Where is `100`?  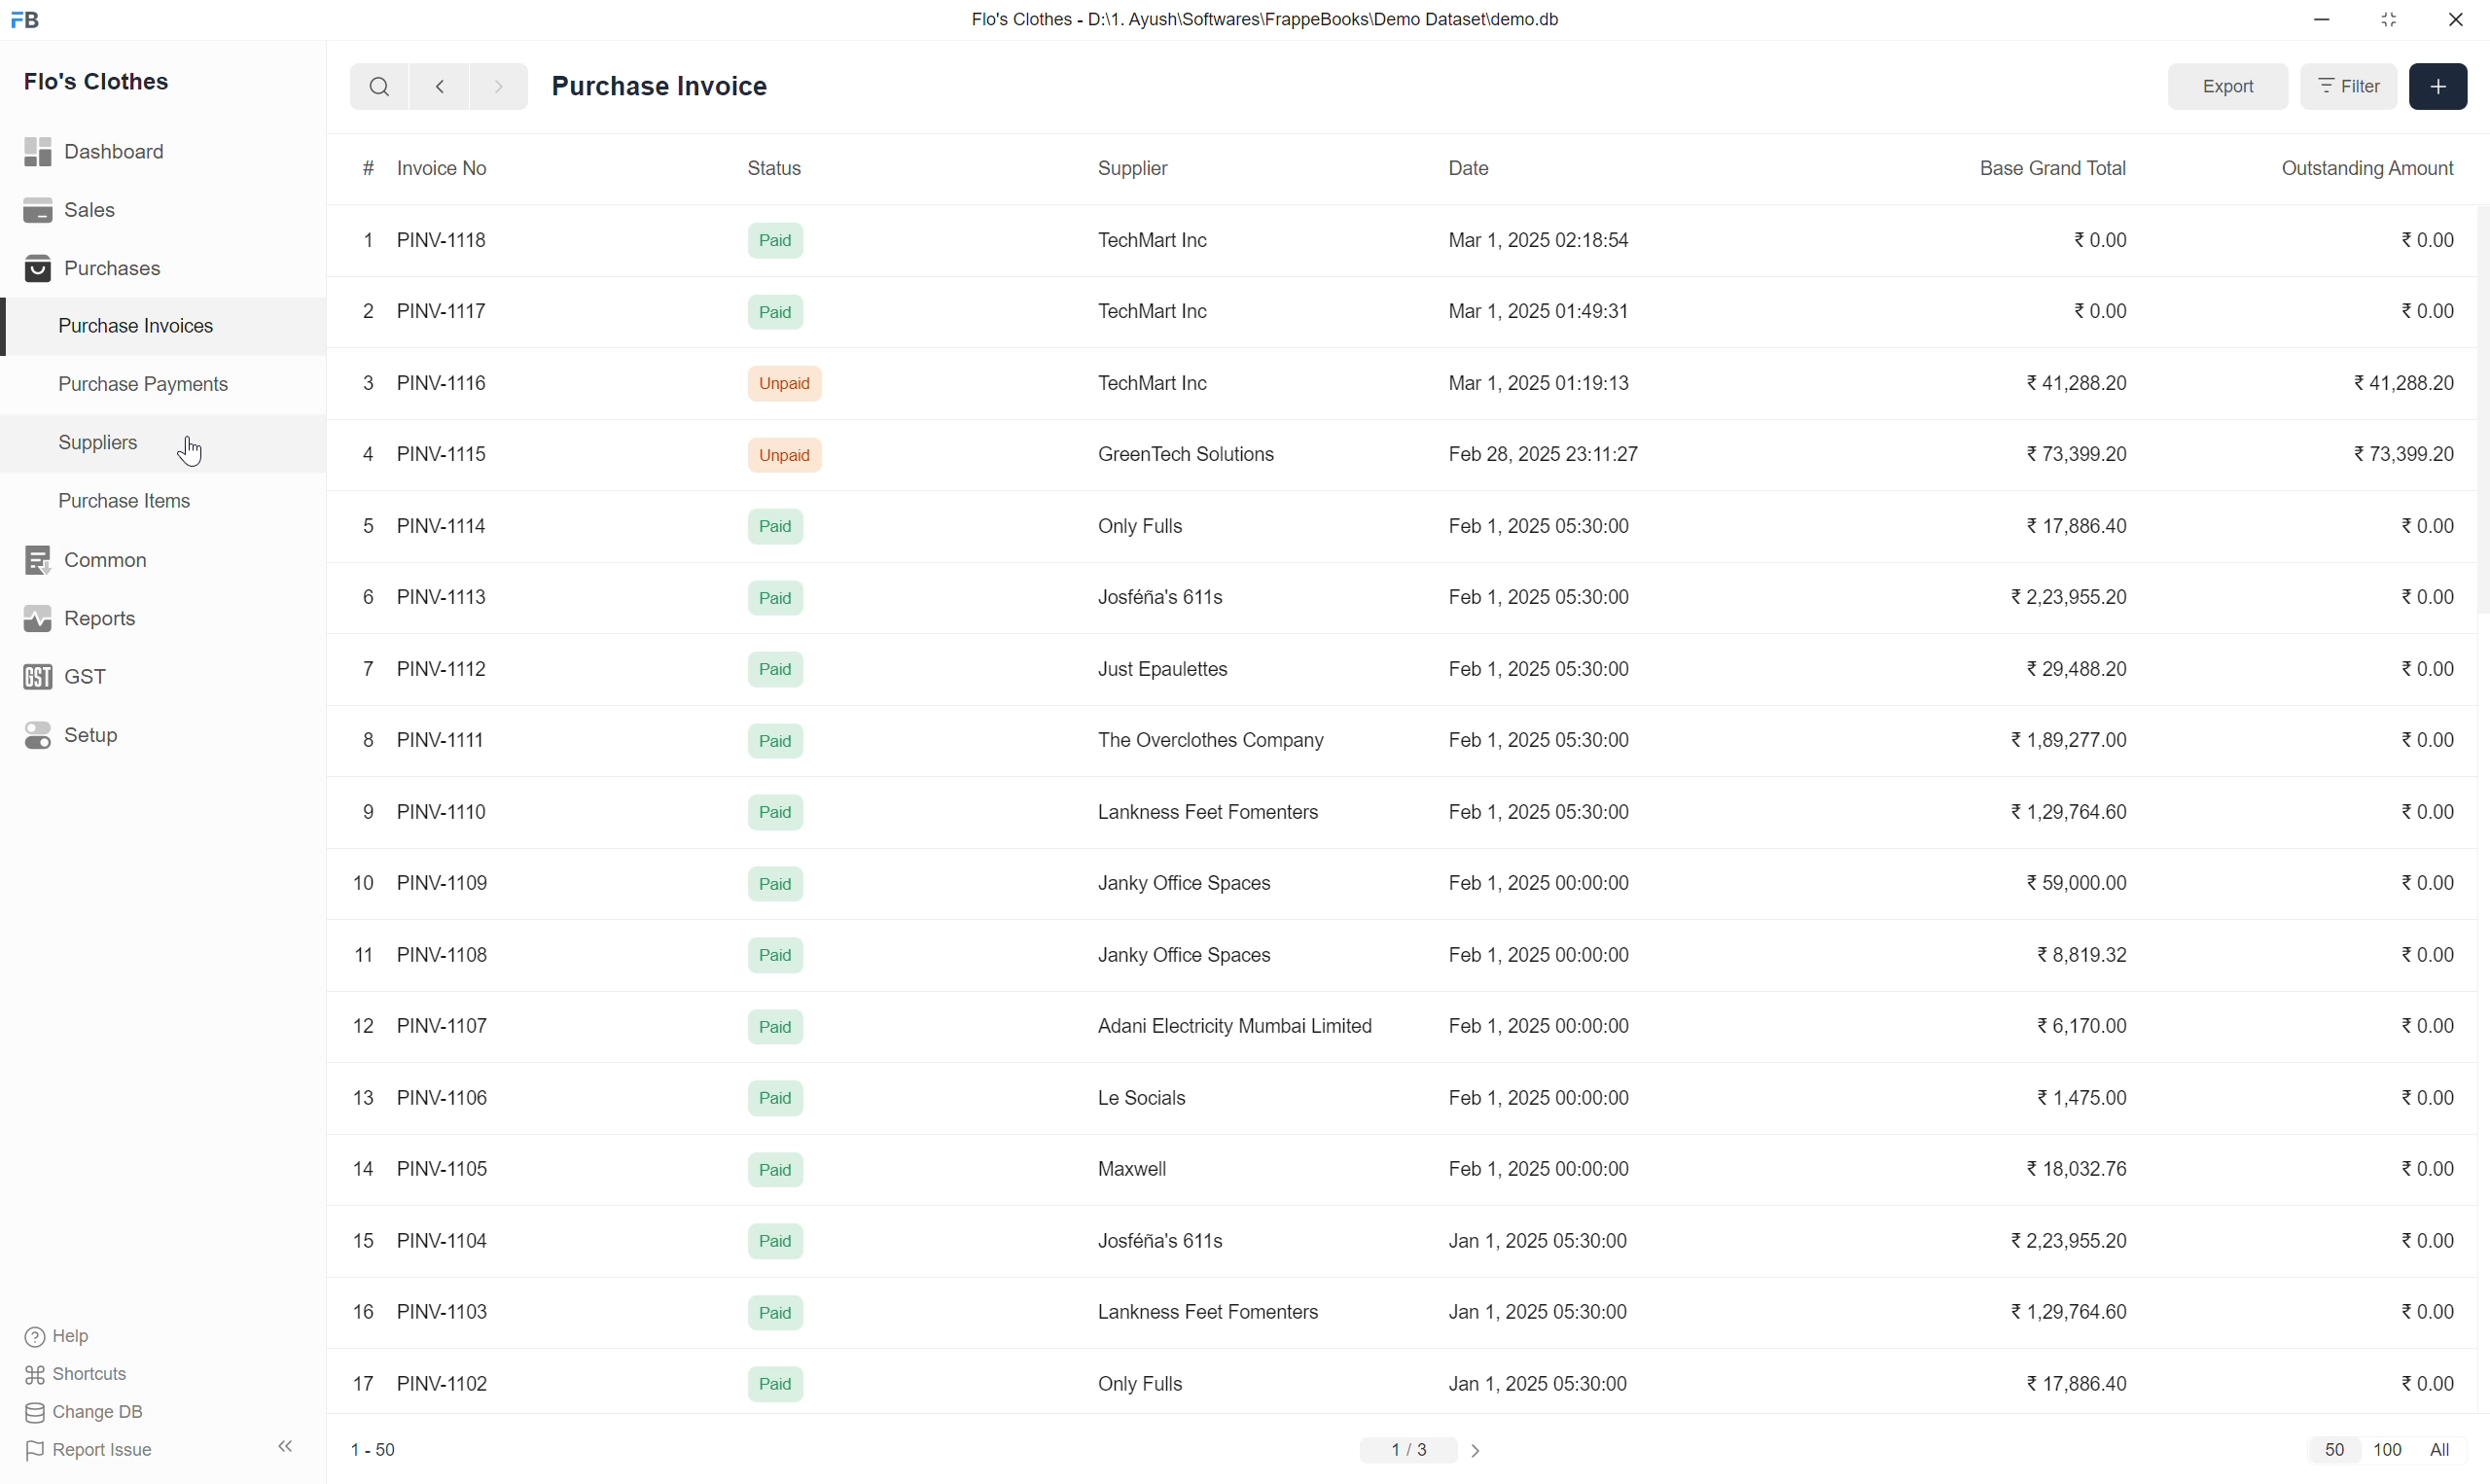
100 is located at coordinates (2391, 1450).